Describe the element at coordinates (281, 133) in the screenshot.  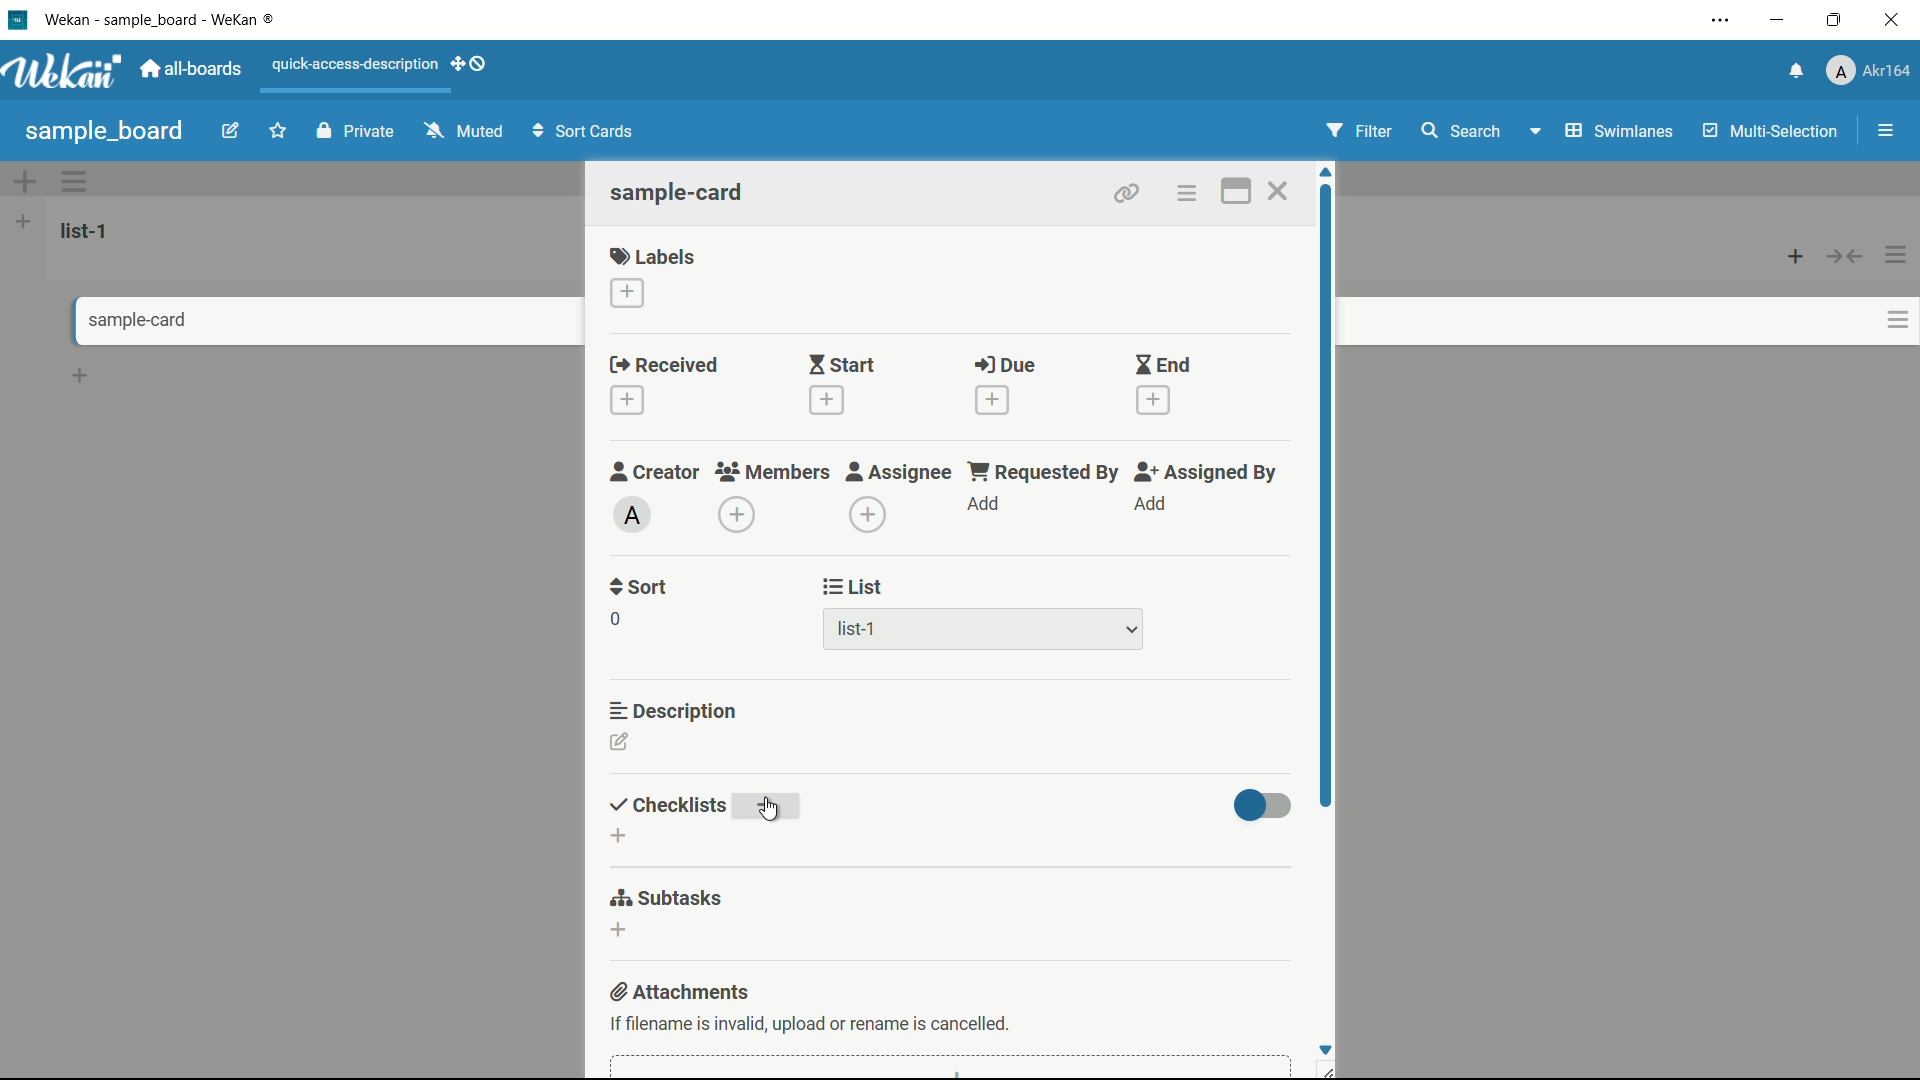
I see `star` at that location.